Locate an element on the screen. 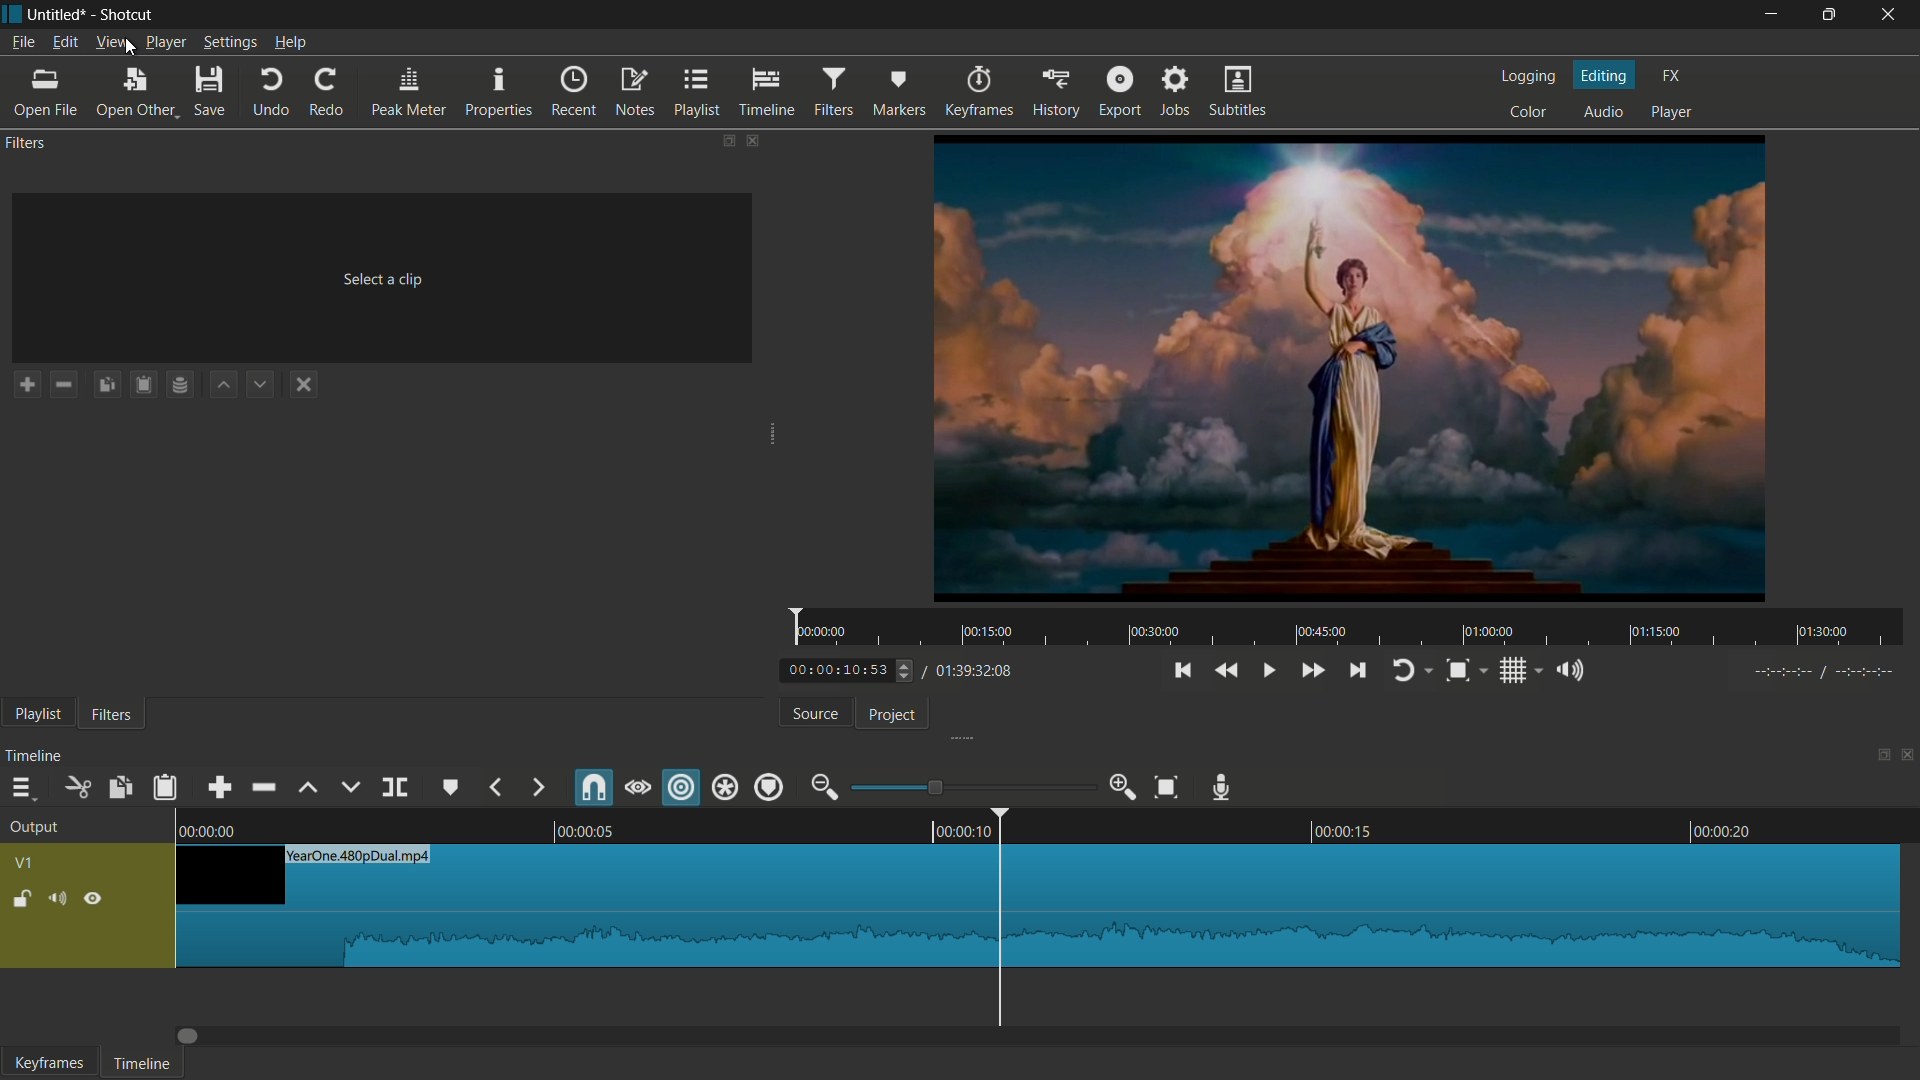 Image resolution: width=1920 pixels, height=1080 pixels. ripple all tracks is located at coordinates (725, 787).